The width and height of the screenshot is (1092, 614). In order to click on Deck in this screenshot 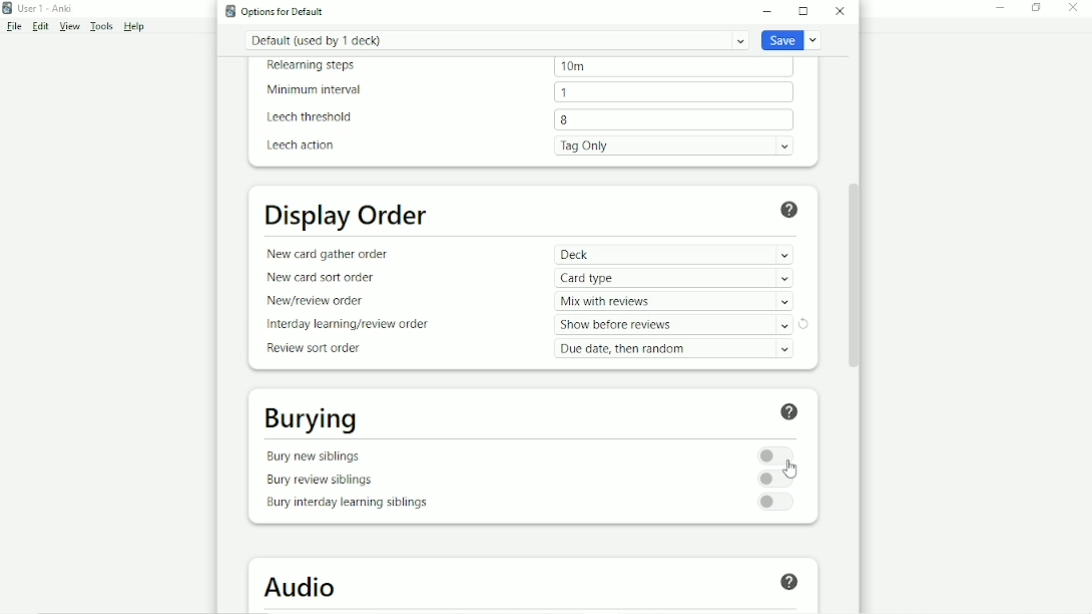, I will do `click(673, 254)`.